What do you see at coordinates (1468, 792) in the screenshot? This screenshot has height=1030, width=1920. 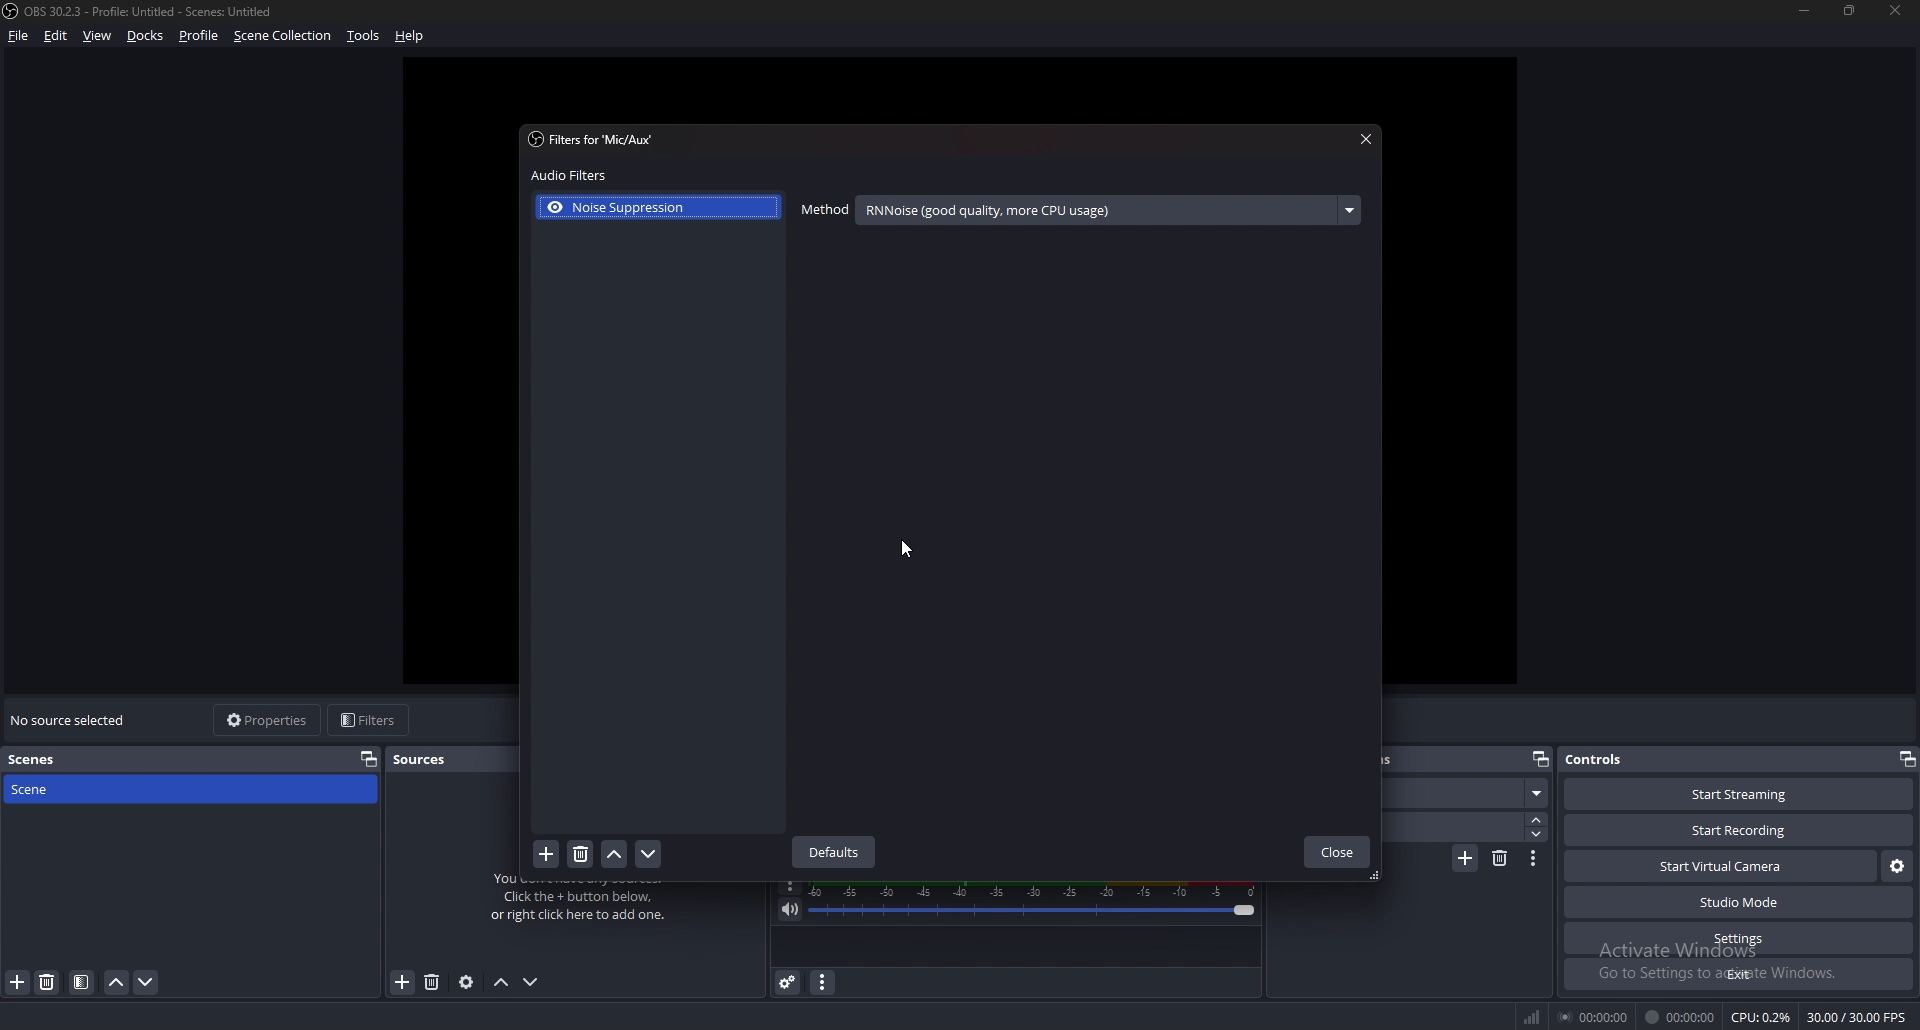 I see `scene` at bounding box center [1468, 792].